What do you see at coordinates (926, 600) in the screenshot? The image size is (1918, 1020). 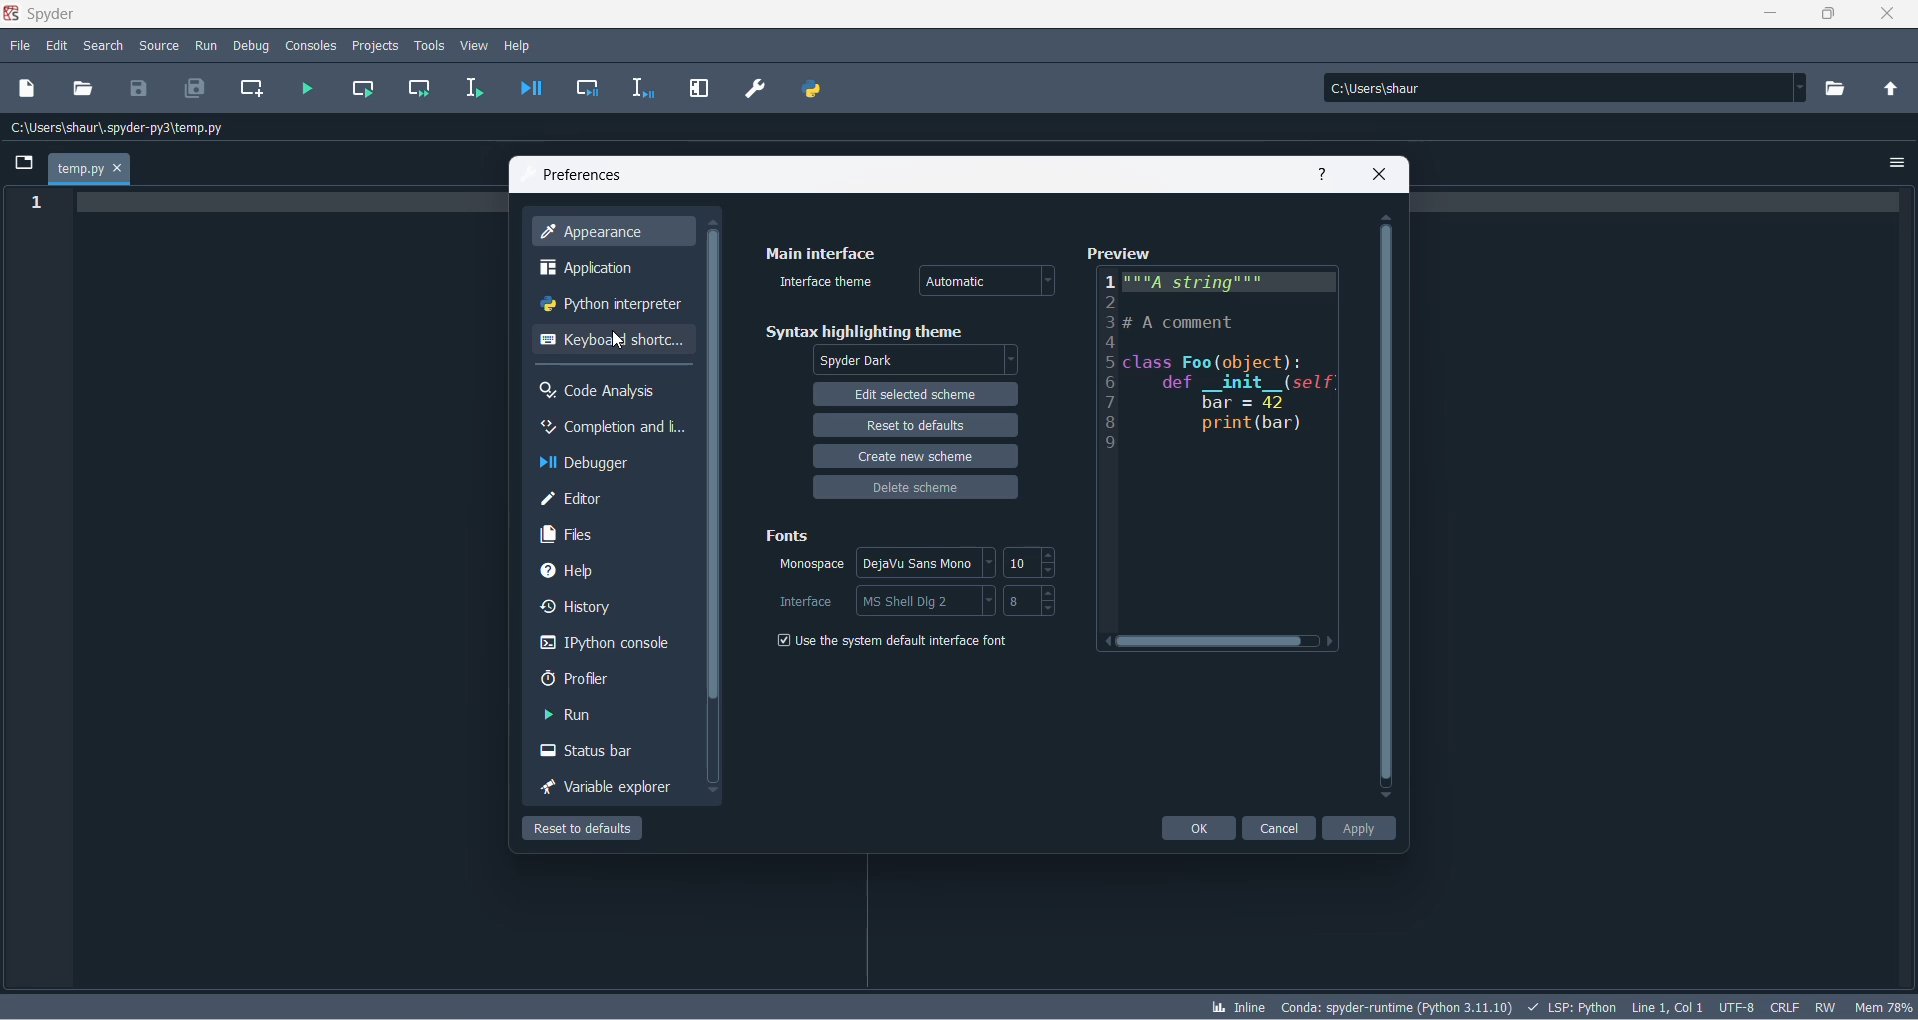 I see `interface options` at bounding box center [926, 600].